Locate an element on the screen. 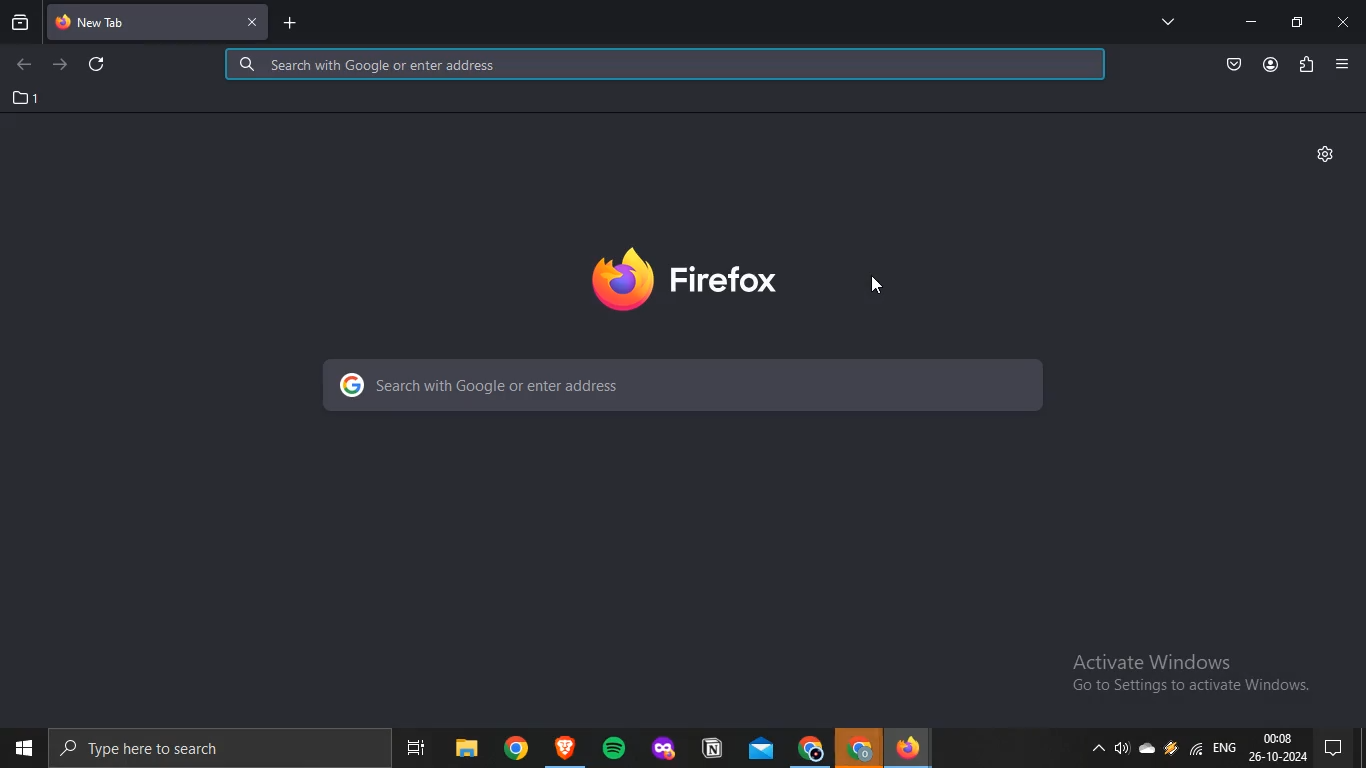 This screenshot has height=768, width=1366. all tabs is located at coordinates (1168, 21).